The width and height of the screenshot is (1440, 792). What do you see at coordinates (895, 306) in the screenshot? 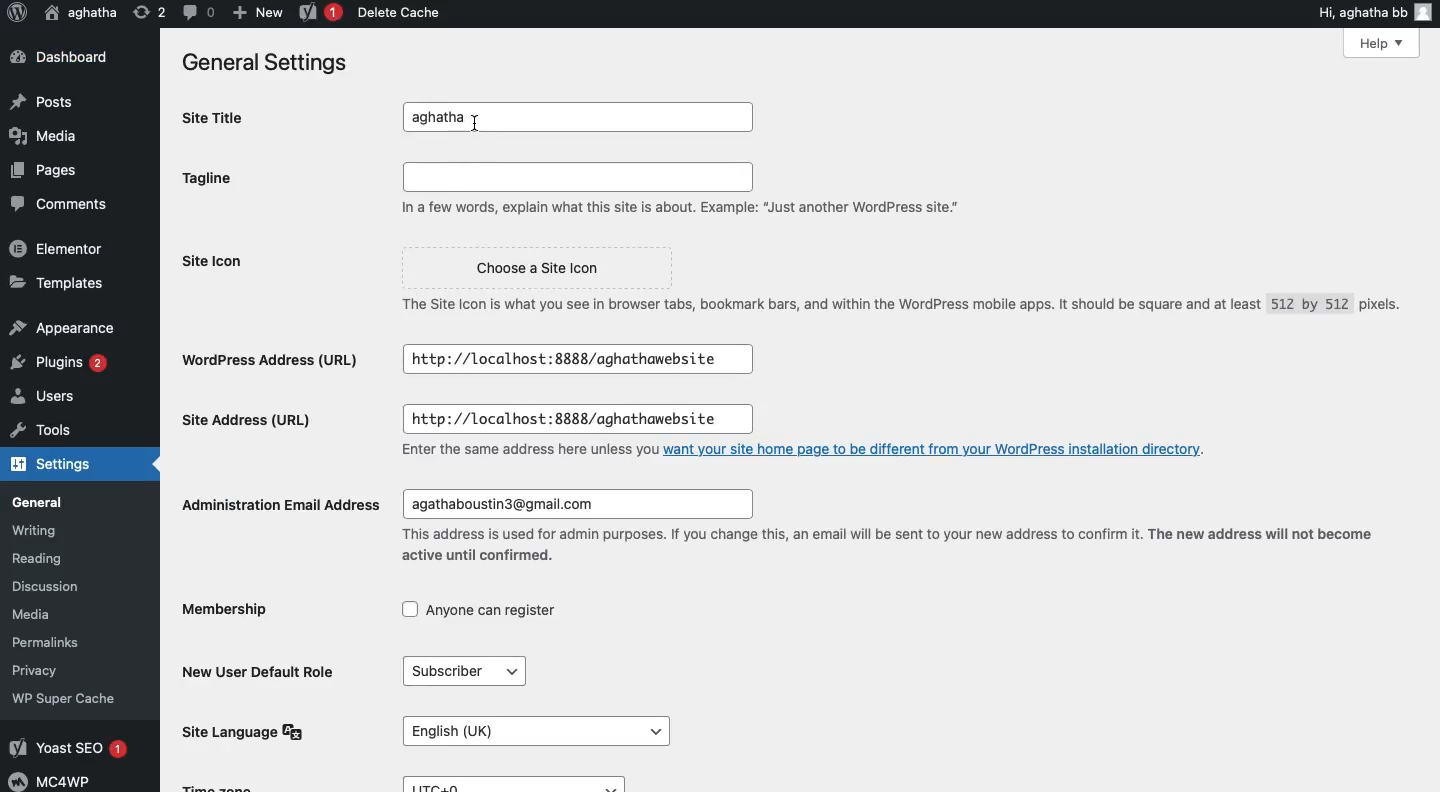
I see `The Site Icon is what you see in browser tabs, bookmark bars, and within the WordPress mobile apps. It should be square and at least 512 by 512 pixels.` at bounding box center [895, 306].